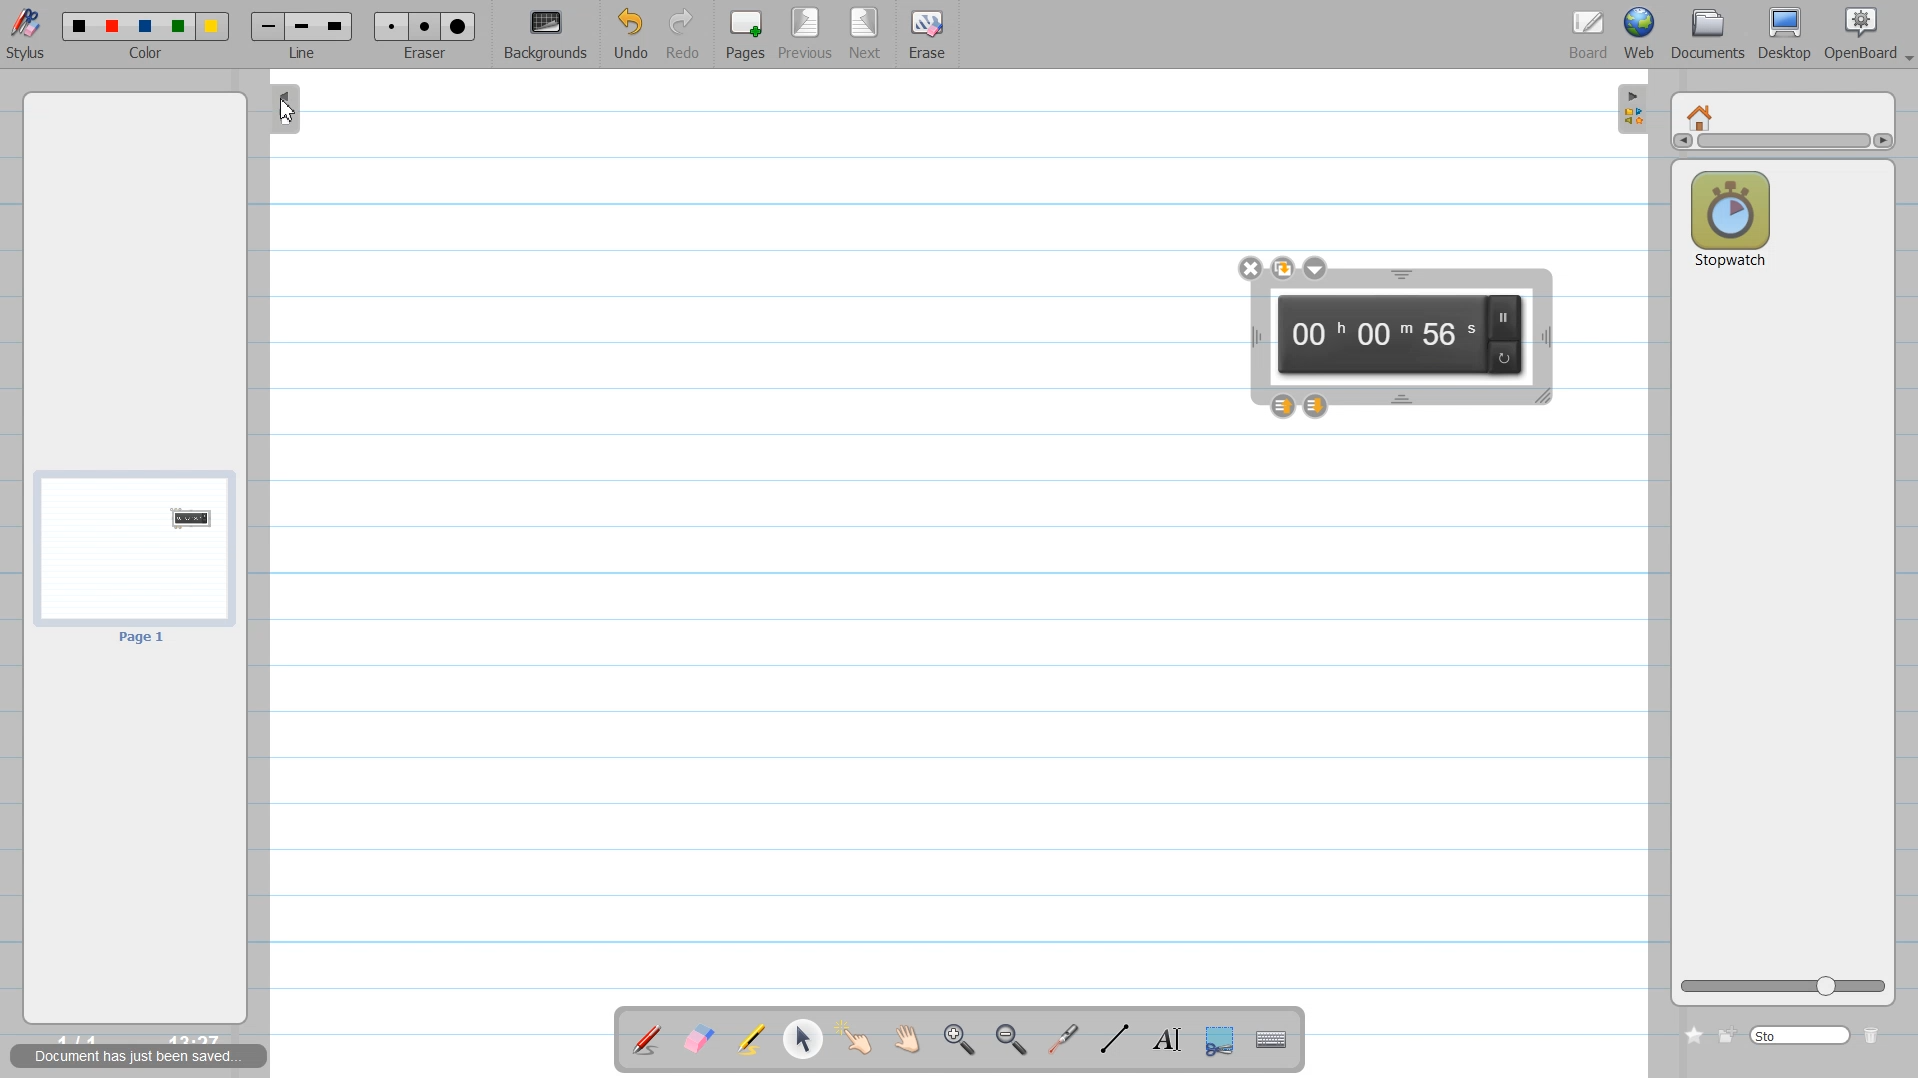  Describe the element at coordinates (1708, 34) in the screenshot. I see `Document` at that location.